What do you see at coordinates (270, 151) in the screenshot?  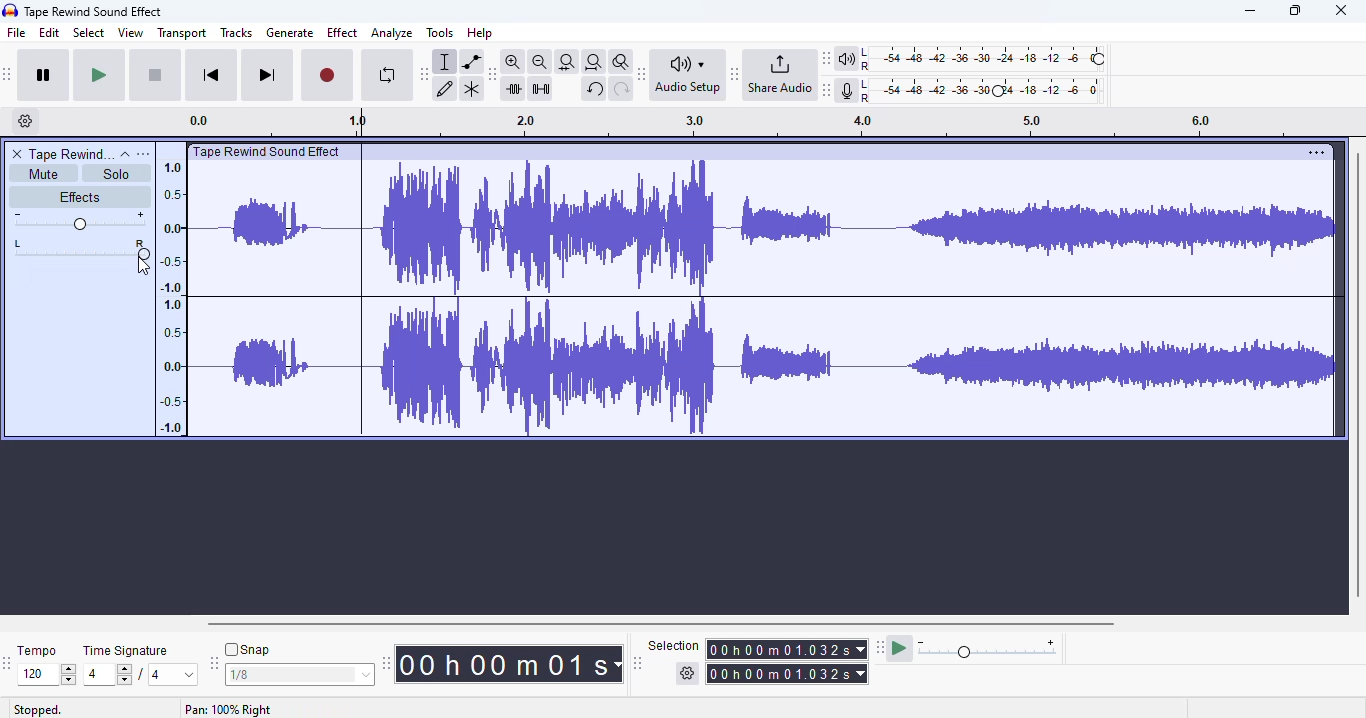 I see `Track tile` at bounding box center [270, 151].